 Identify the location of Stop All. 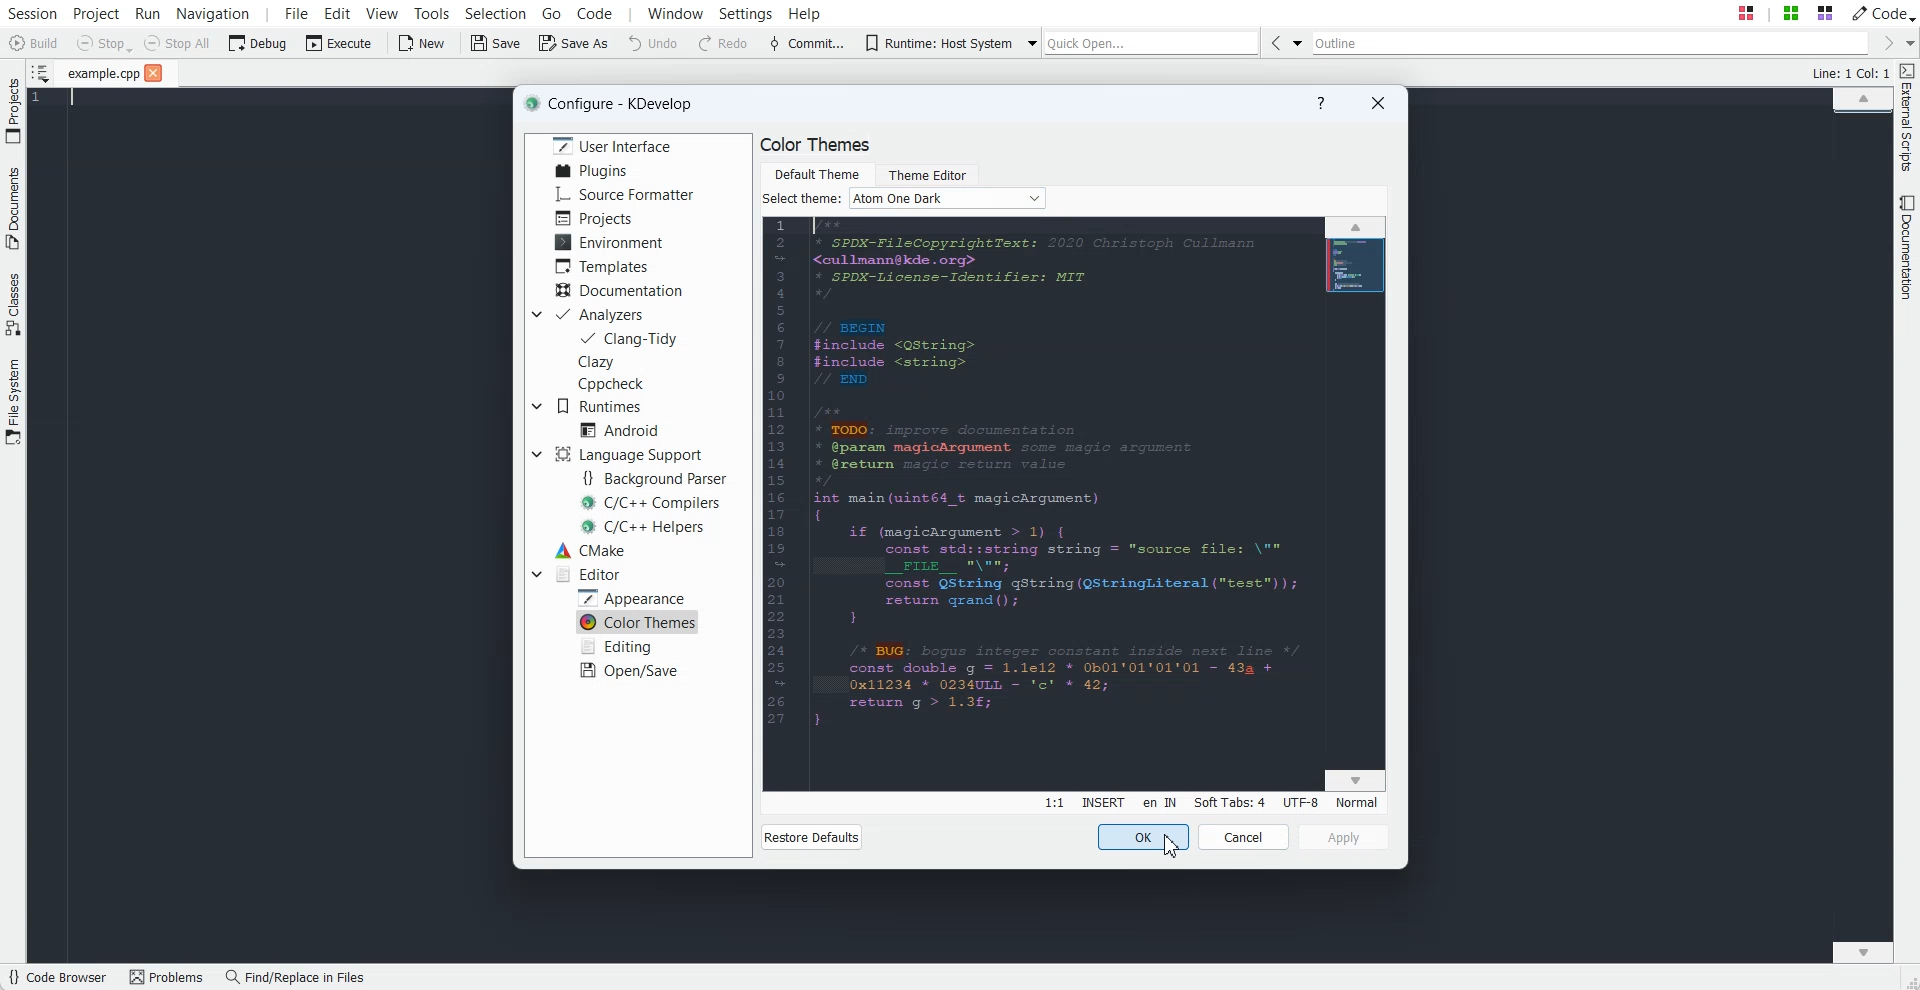
(178, 43).